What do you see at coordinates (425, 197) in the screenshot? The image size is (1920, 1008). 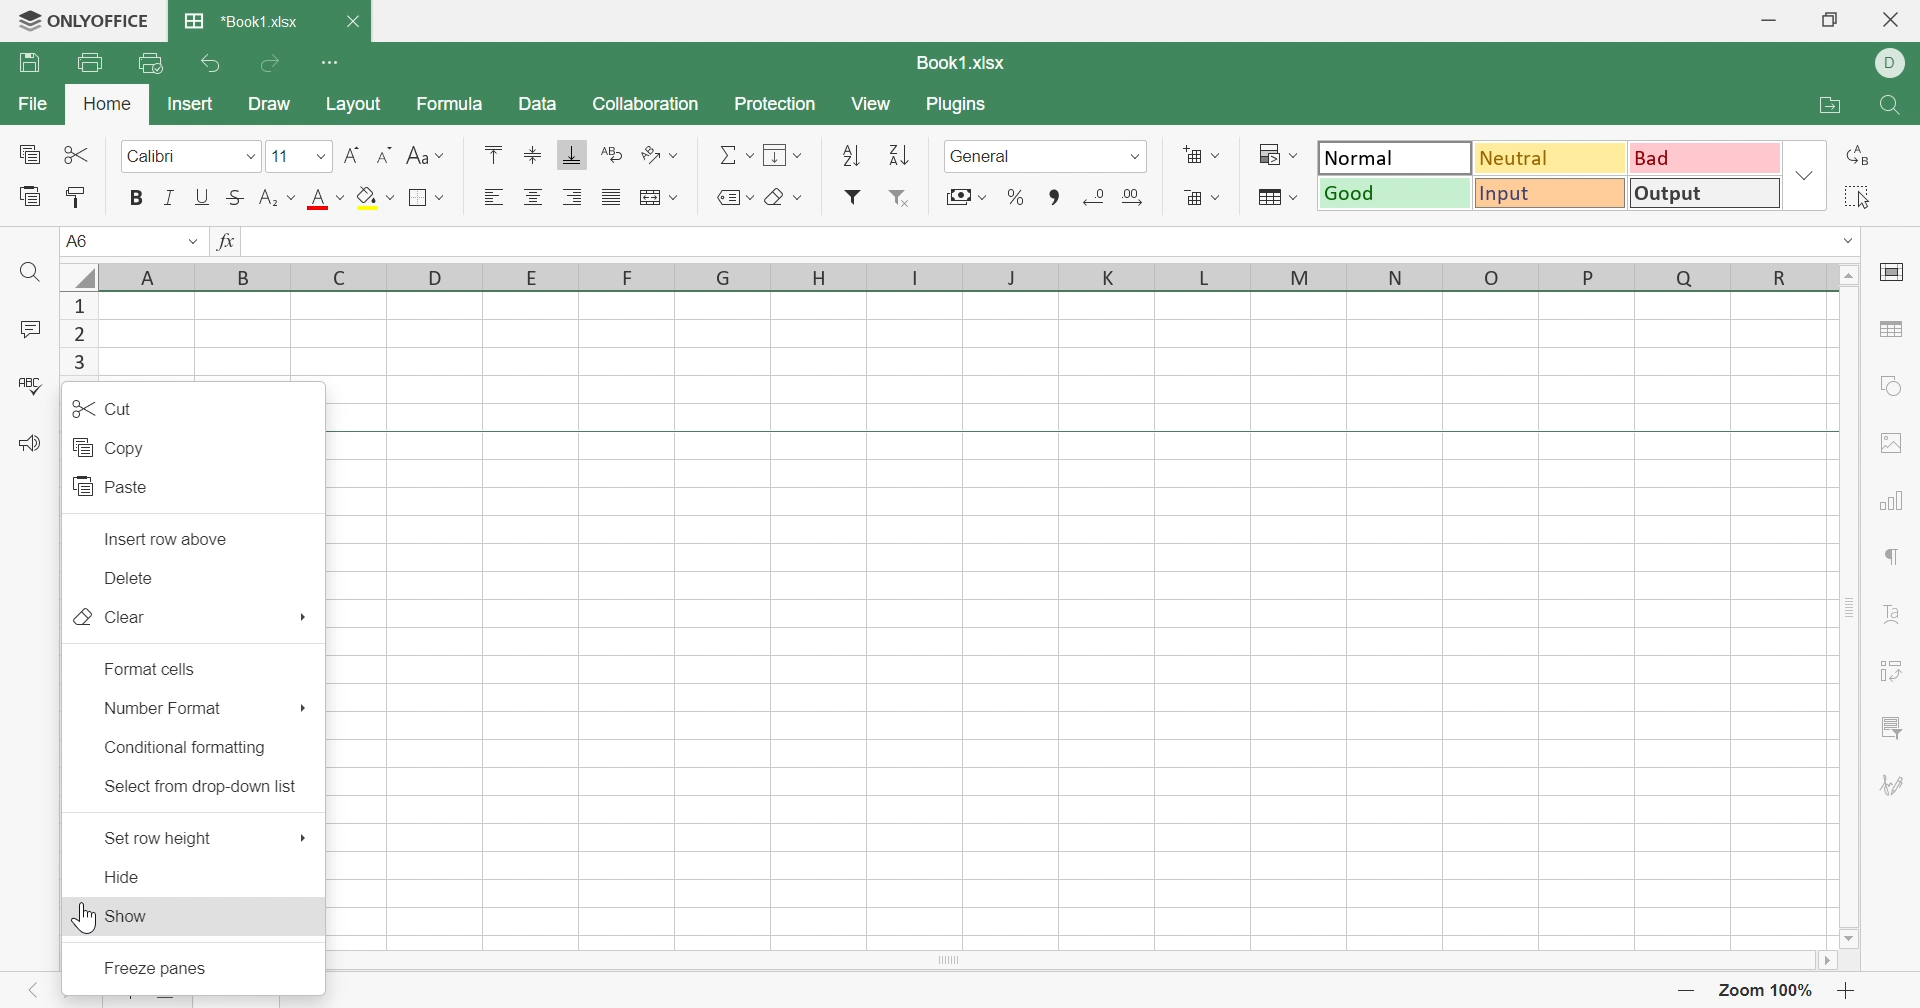 I see `Borders` at bounding box center [425, 197].